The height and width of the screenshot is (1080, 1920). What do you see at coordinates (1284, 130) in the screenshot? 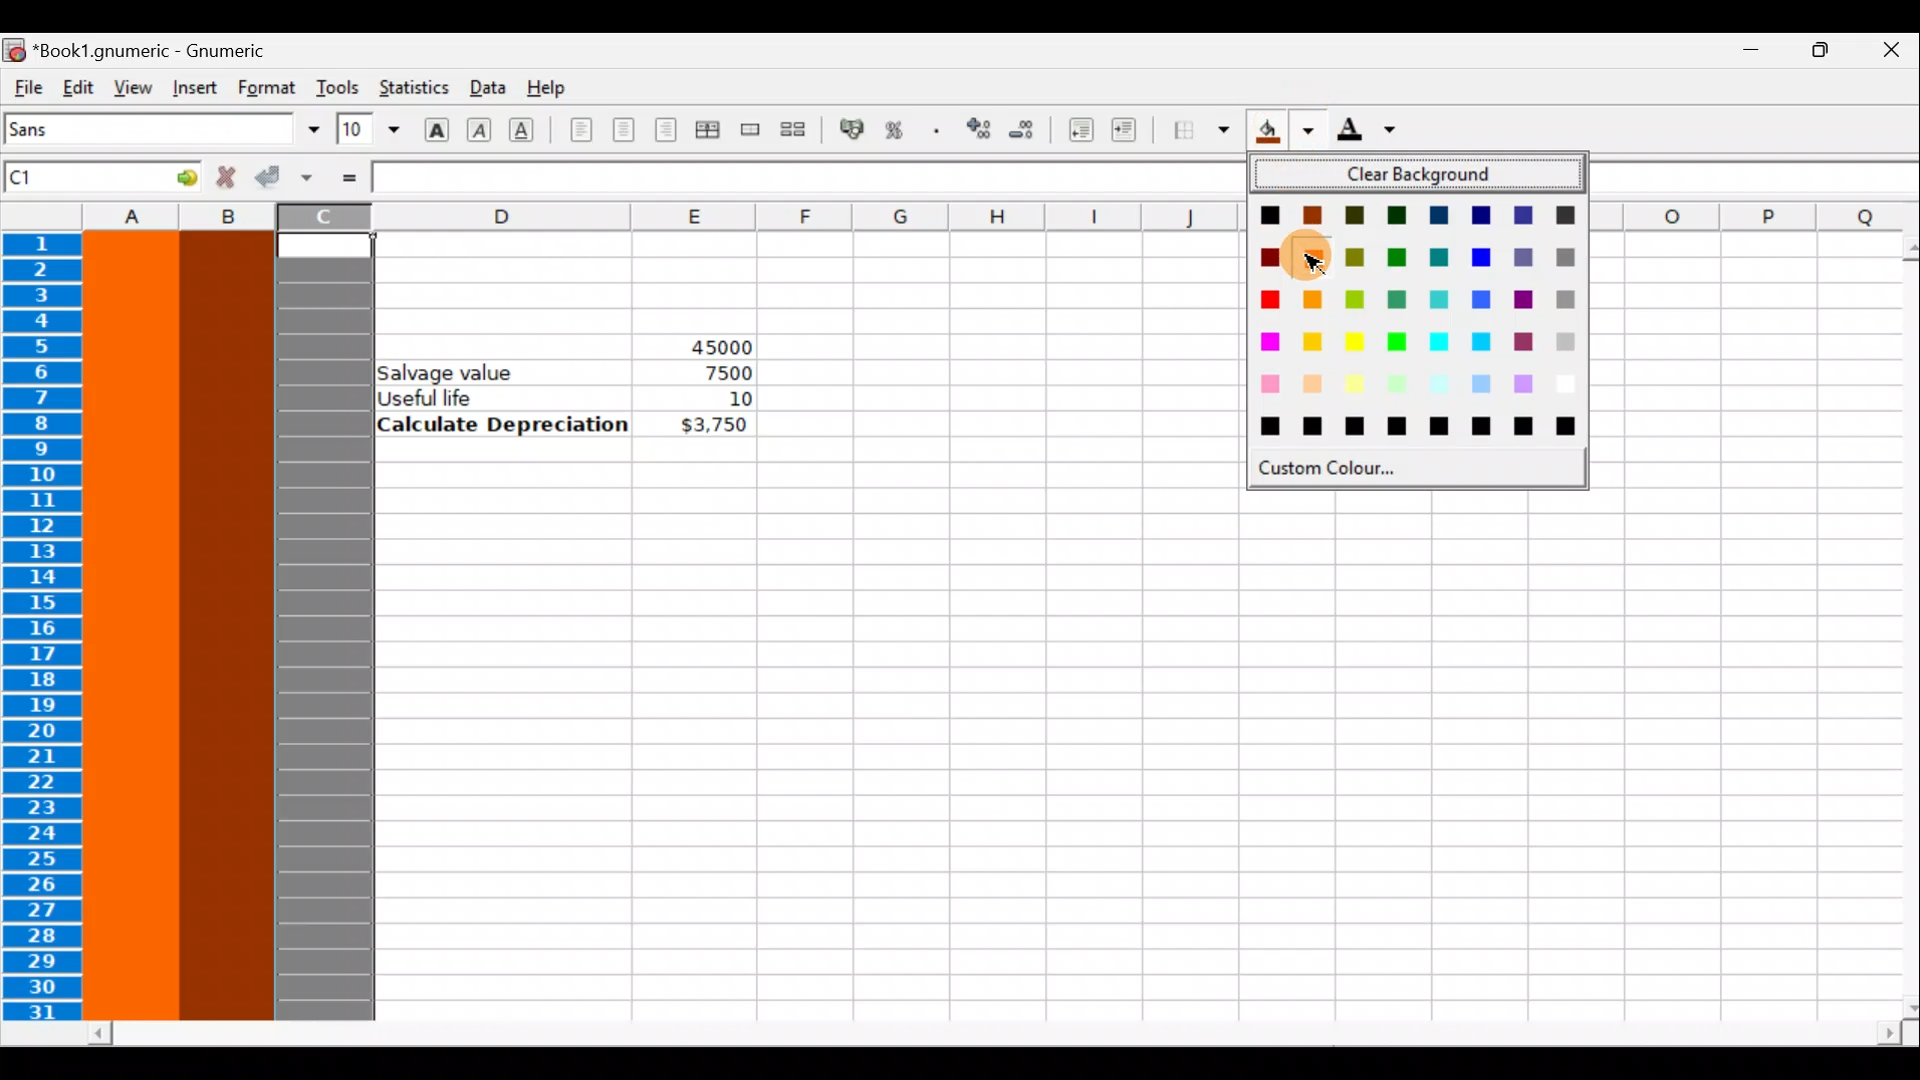
I see `Background` at bounding box center [1284, 130].